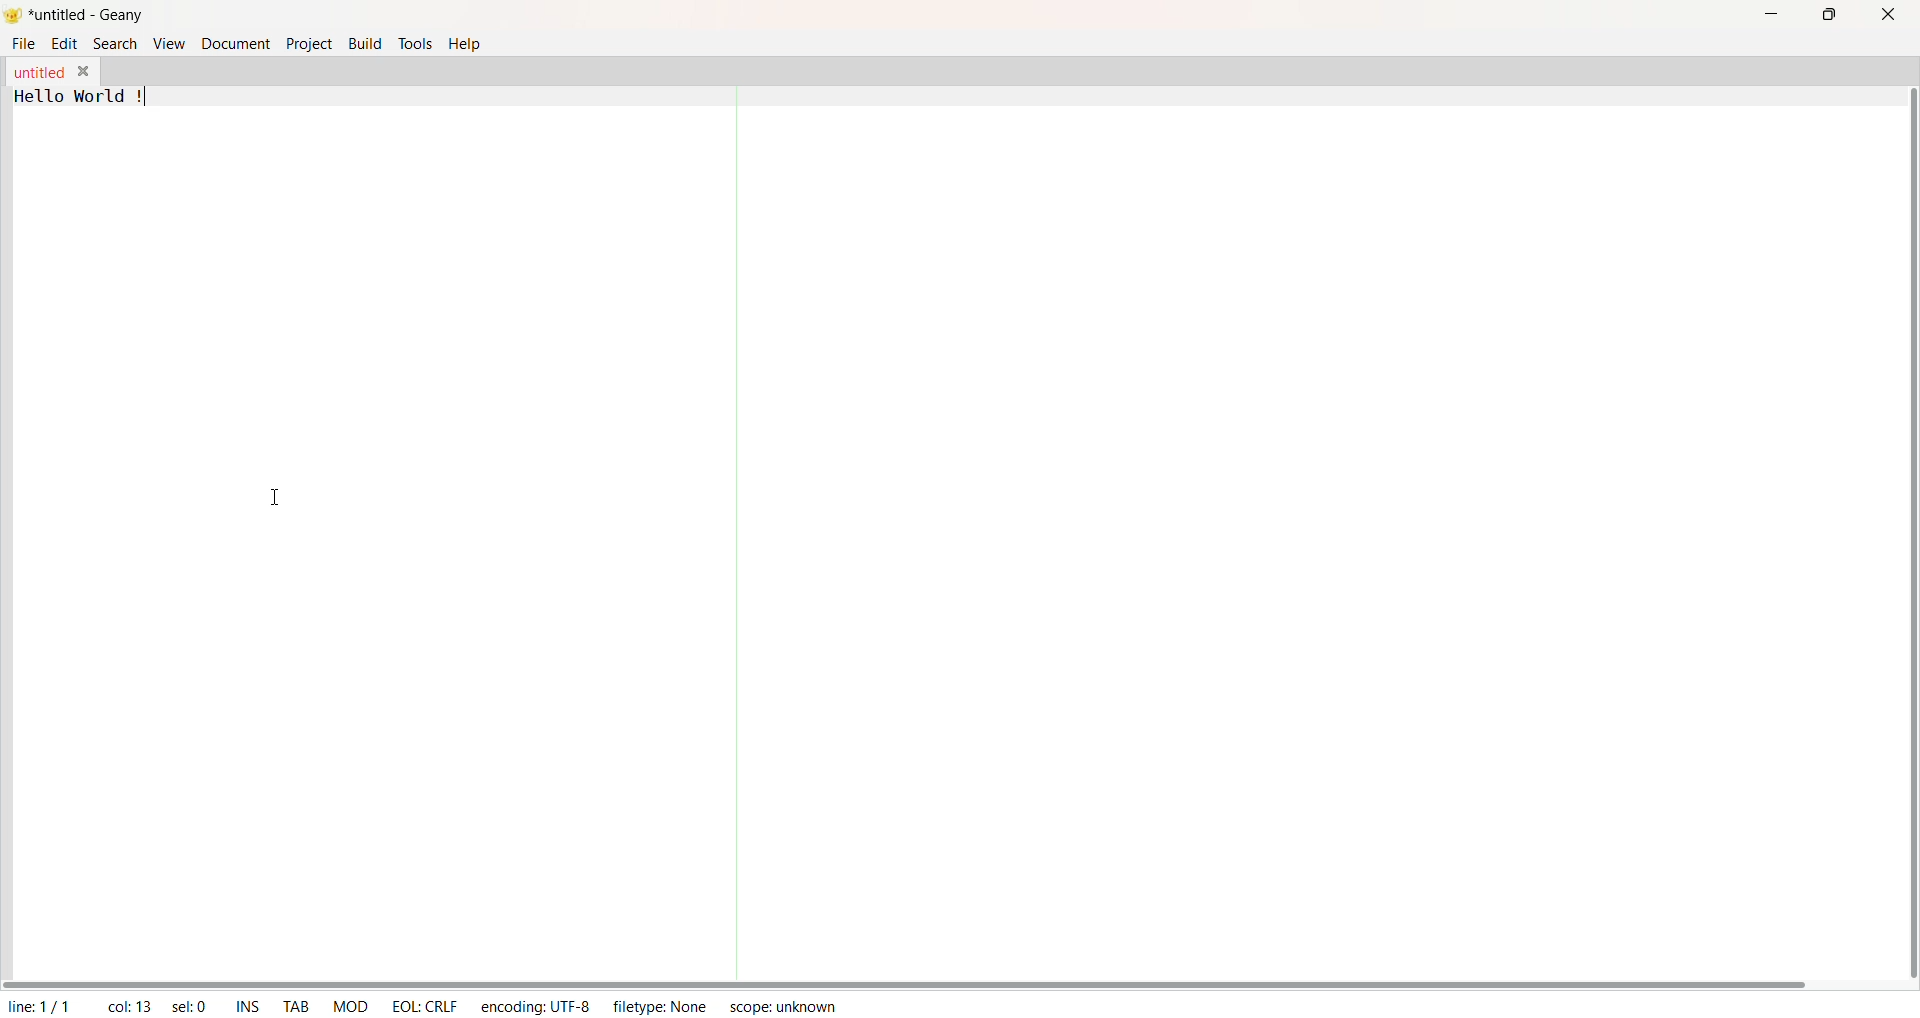  Describe the element at coordinates (166, 44) in the screenshot. I see `View` at that location.